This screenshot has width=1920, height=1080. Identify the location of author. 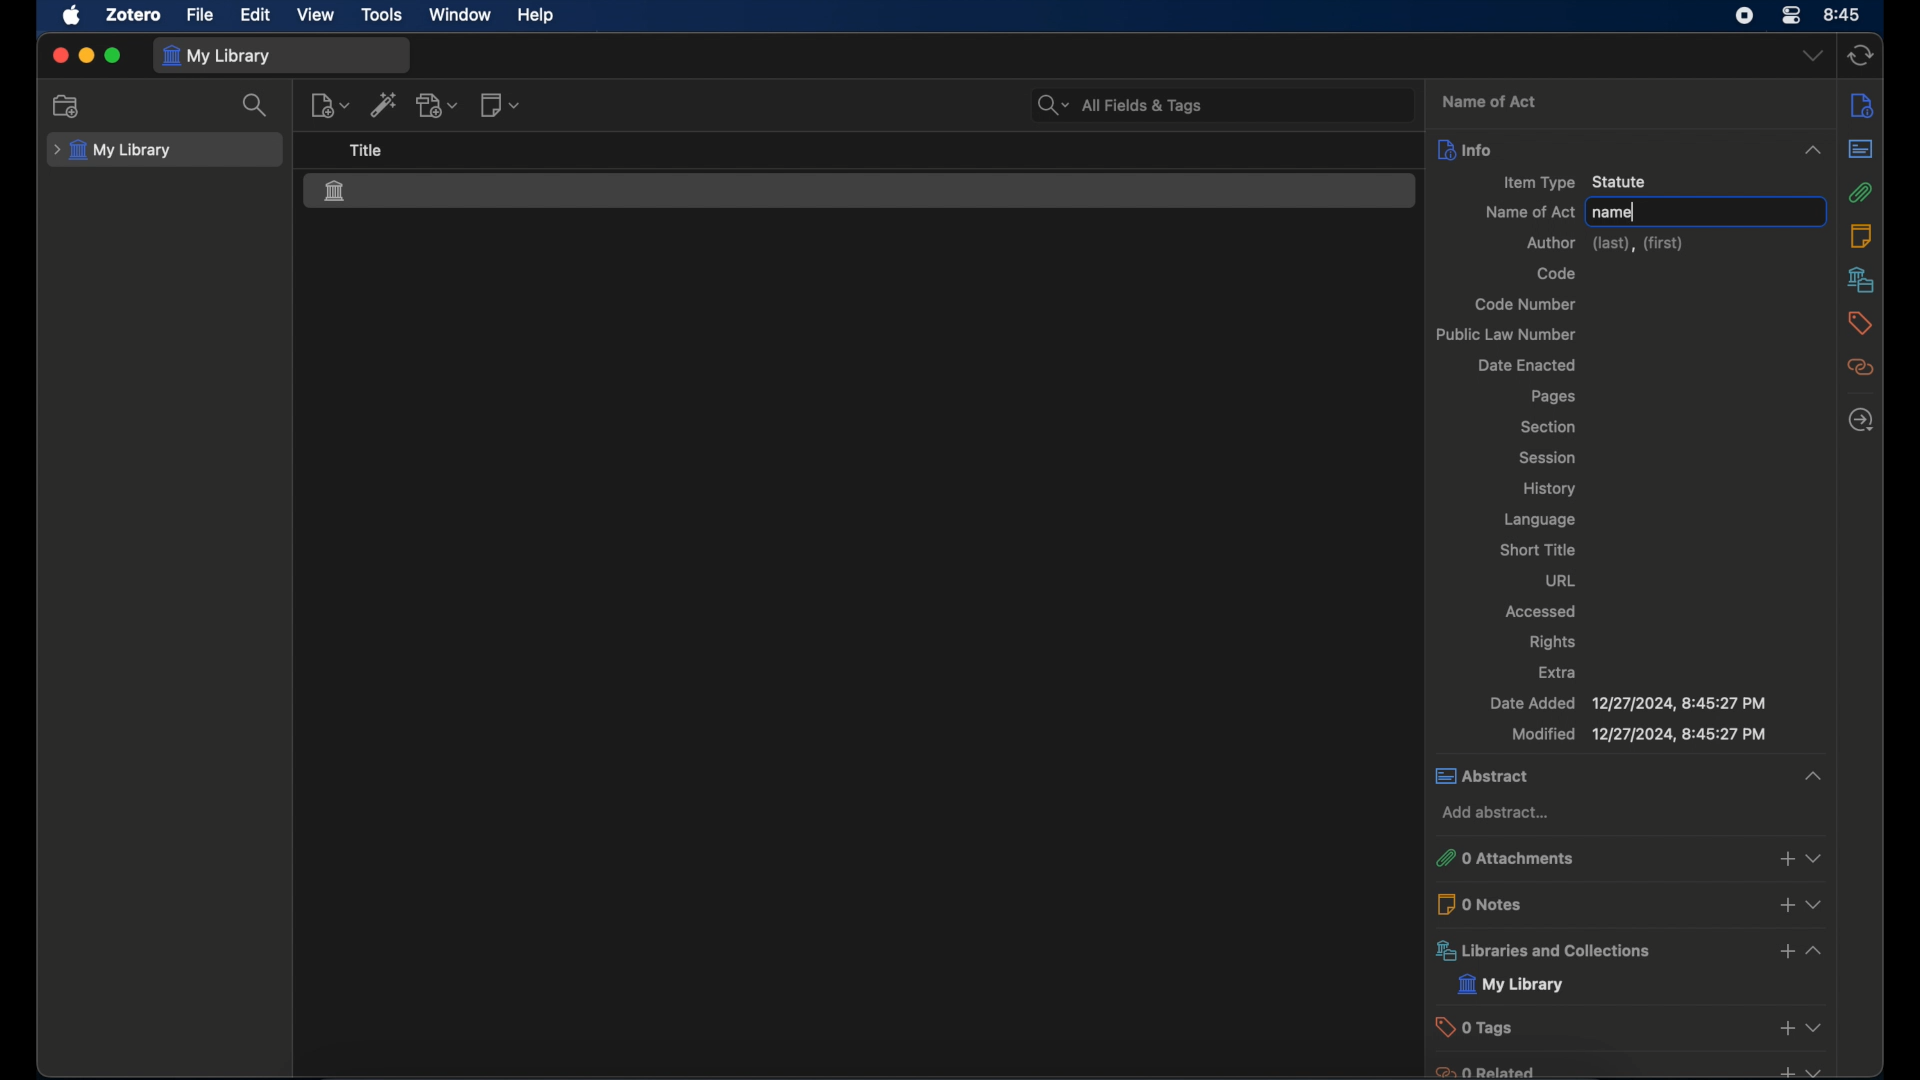
(1603, 244).